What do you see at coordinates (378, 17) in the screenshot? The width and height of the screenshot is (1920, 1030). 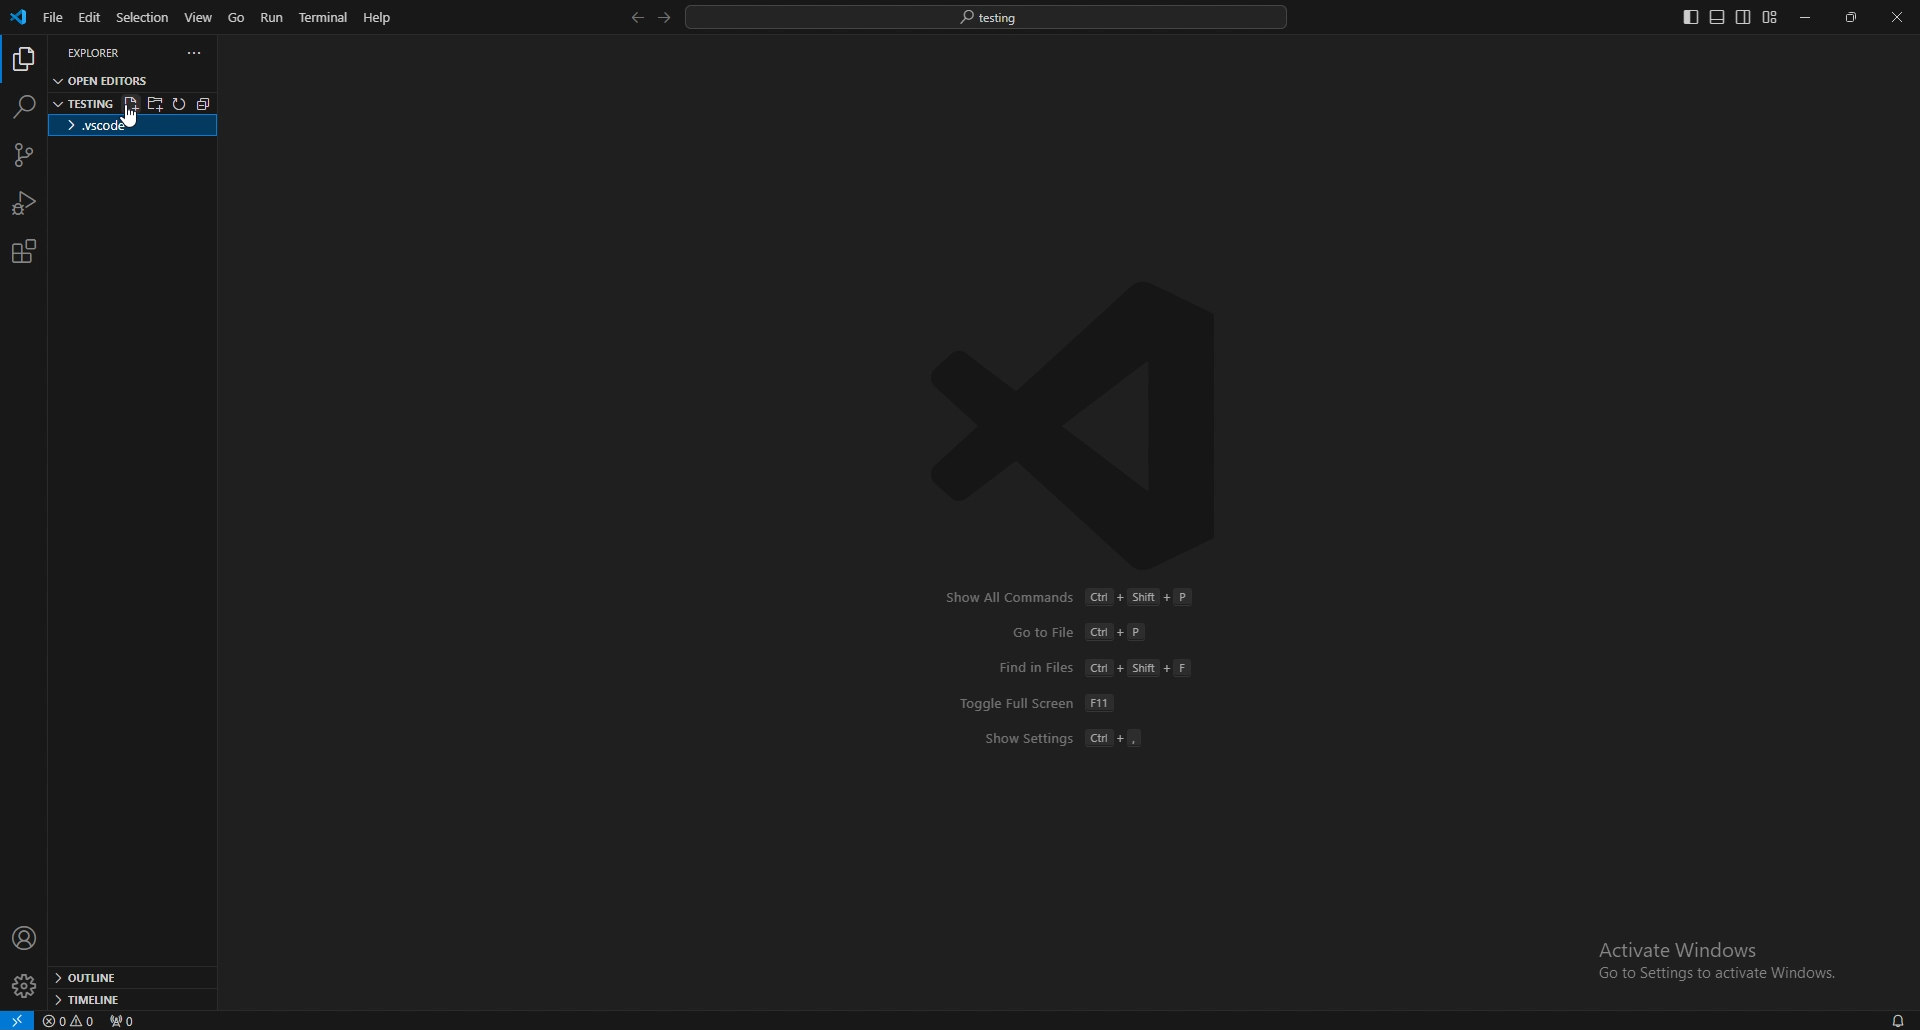 I see `help` at bounding box center [378, 17].